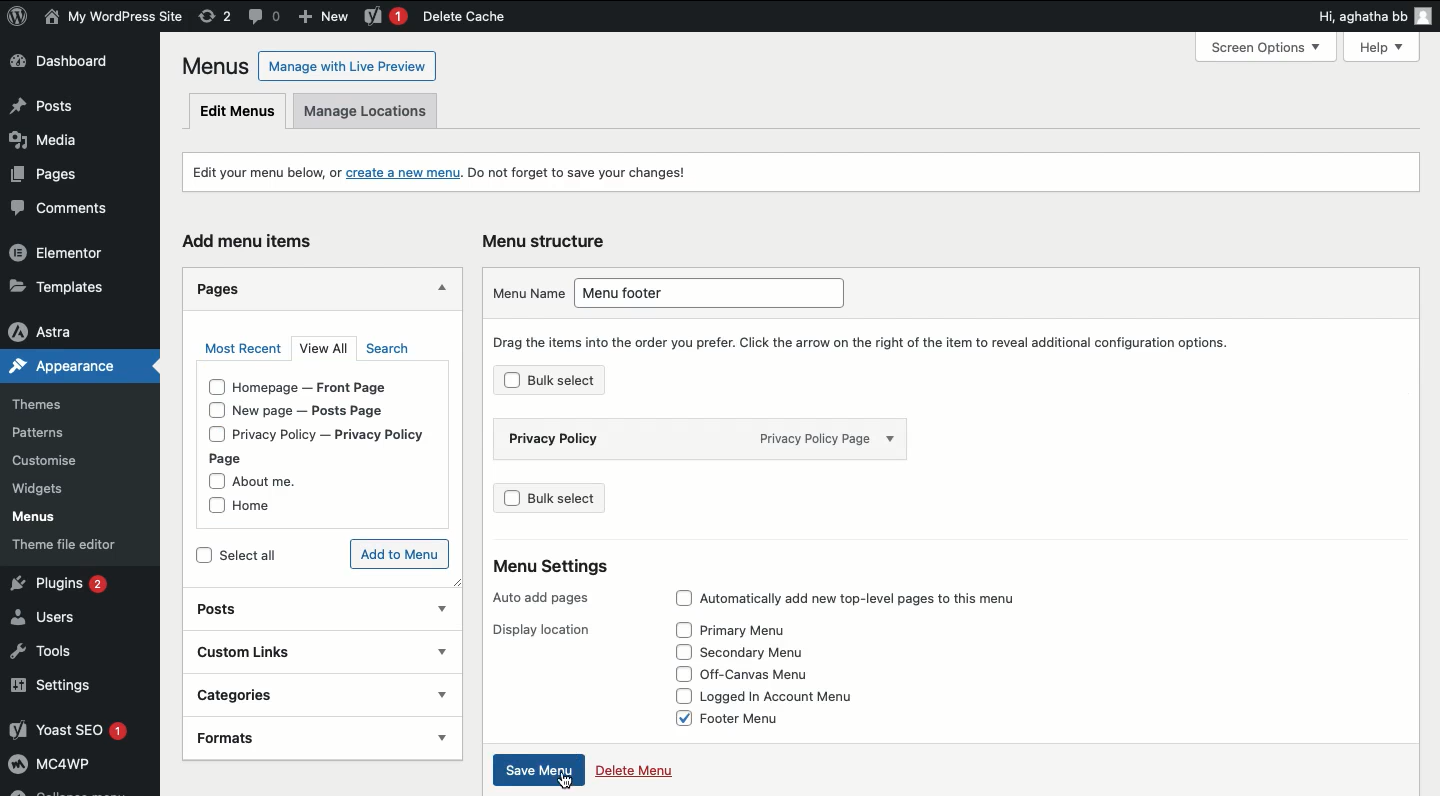  Describe the element at coordinates (440, 651) in the screenshot. I see `show` at that location.